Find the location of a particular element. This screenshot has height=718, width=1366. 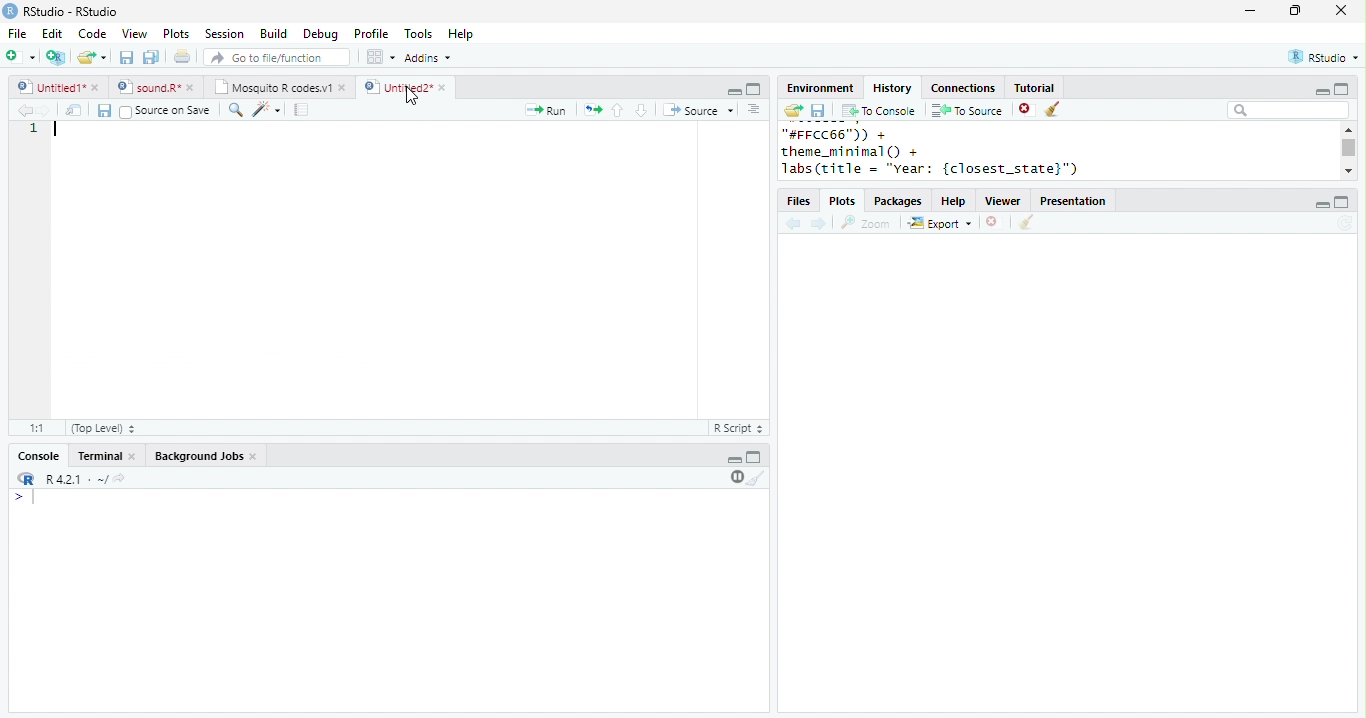

To console is located at coordinates (879, 111).